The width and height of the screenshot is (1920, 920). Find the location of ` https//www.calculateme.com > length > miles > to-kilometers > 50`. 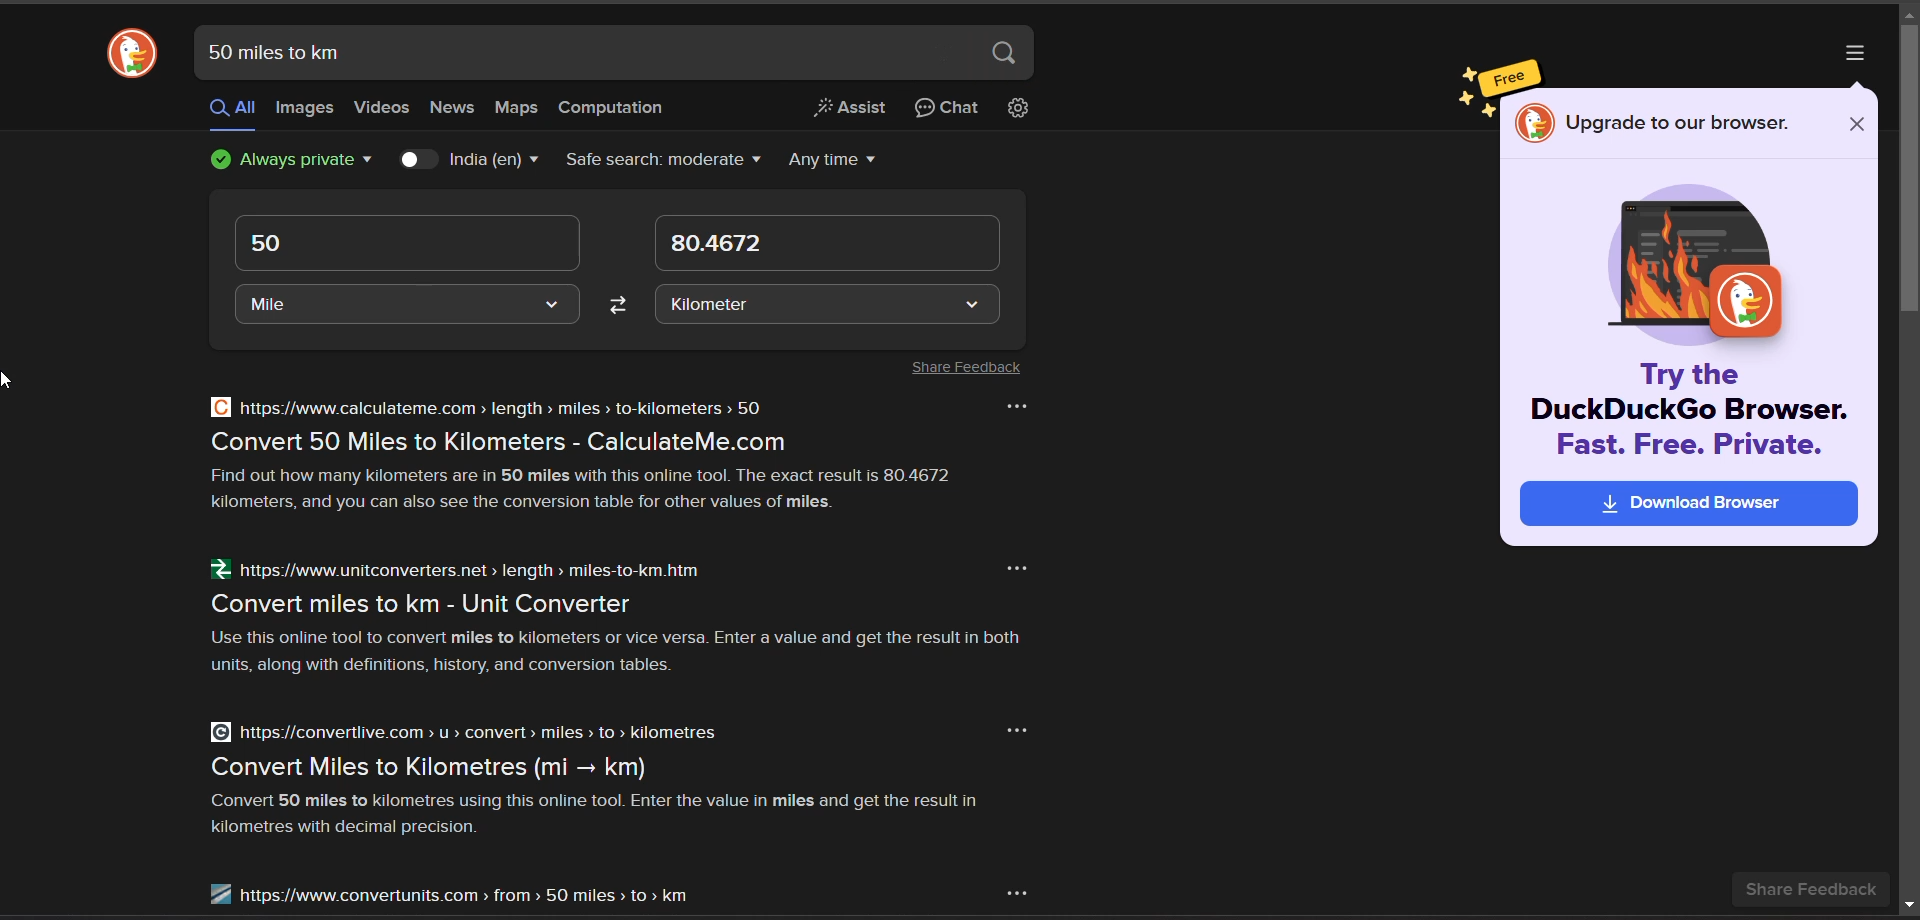

 https//www.calculateme.com > length > miles > to-kilometers > 50 is located at coordinates (485, 407).